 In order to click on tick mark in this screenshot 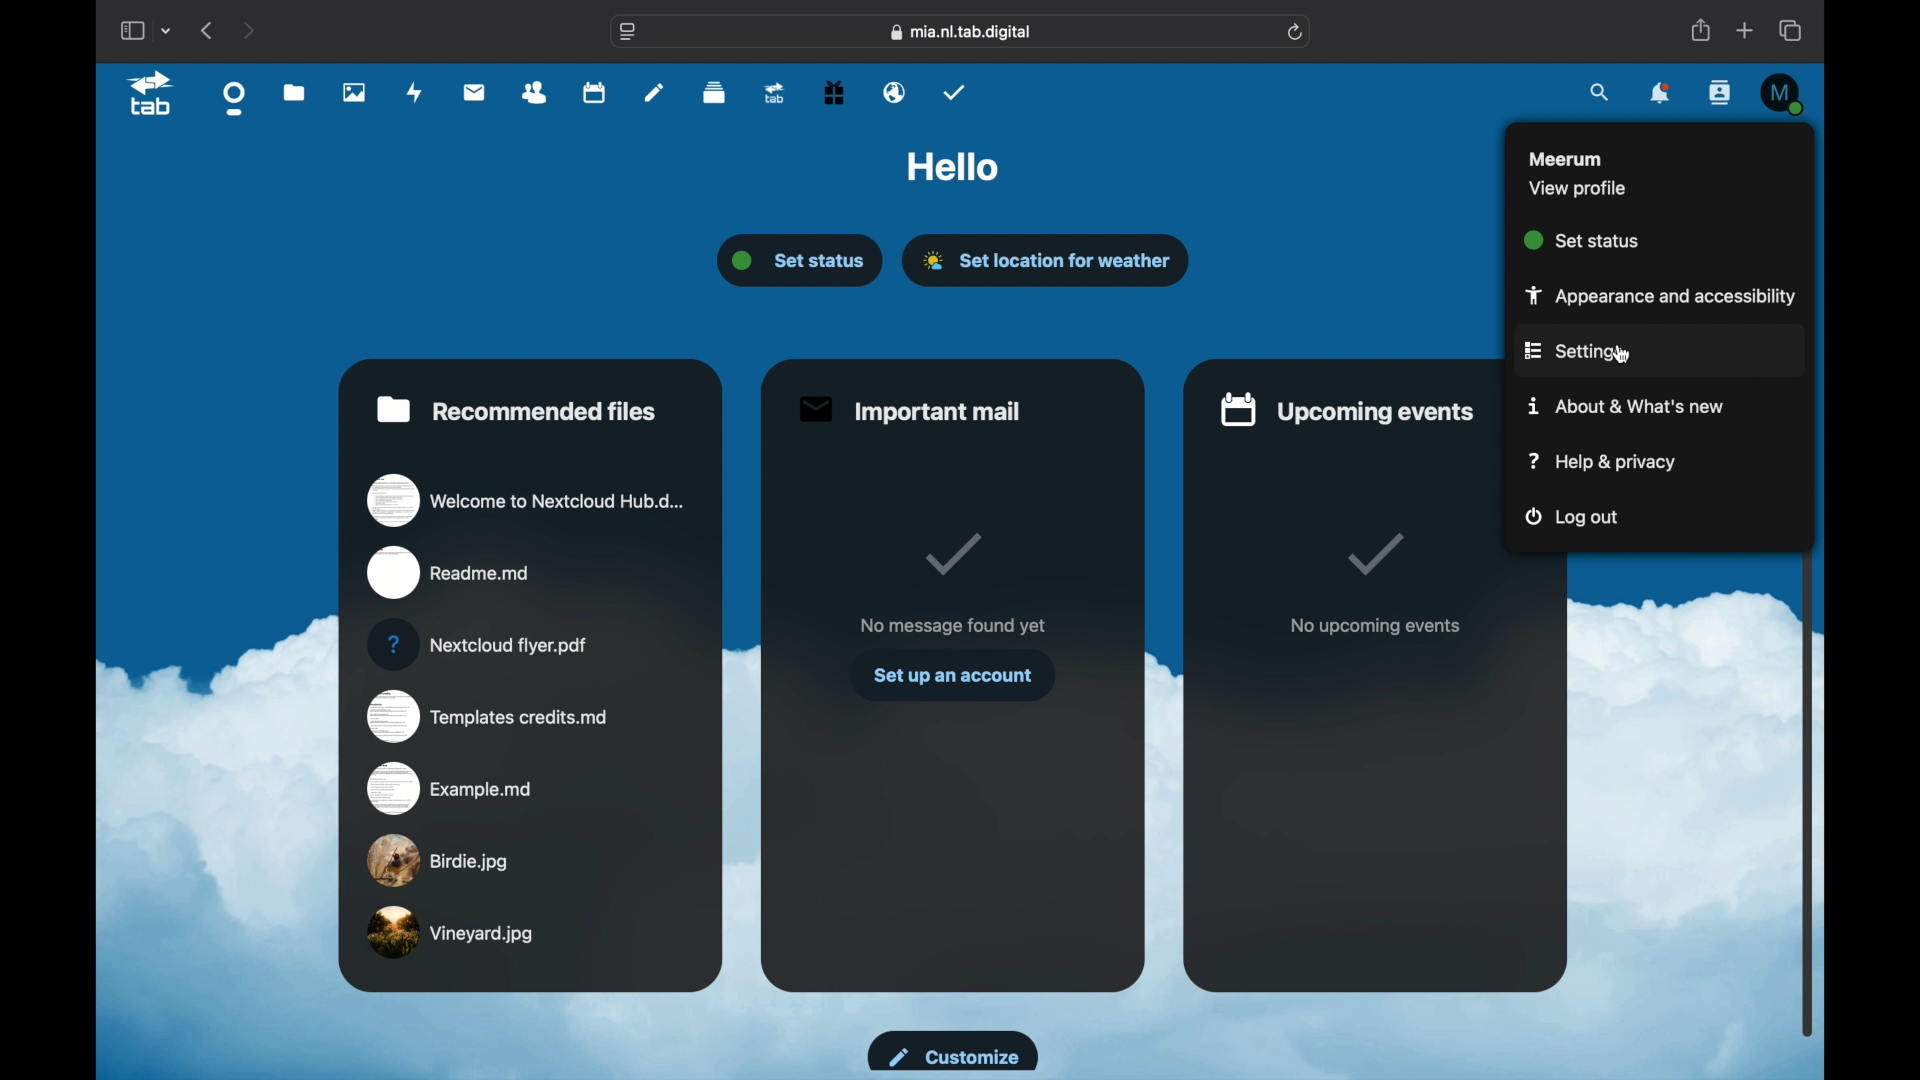, I will do `click(949, 554)`.